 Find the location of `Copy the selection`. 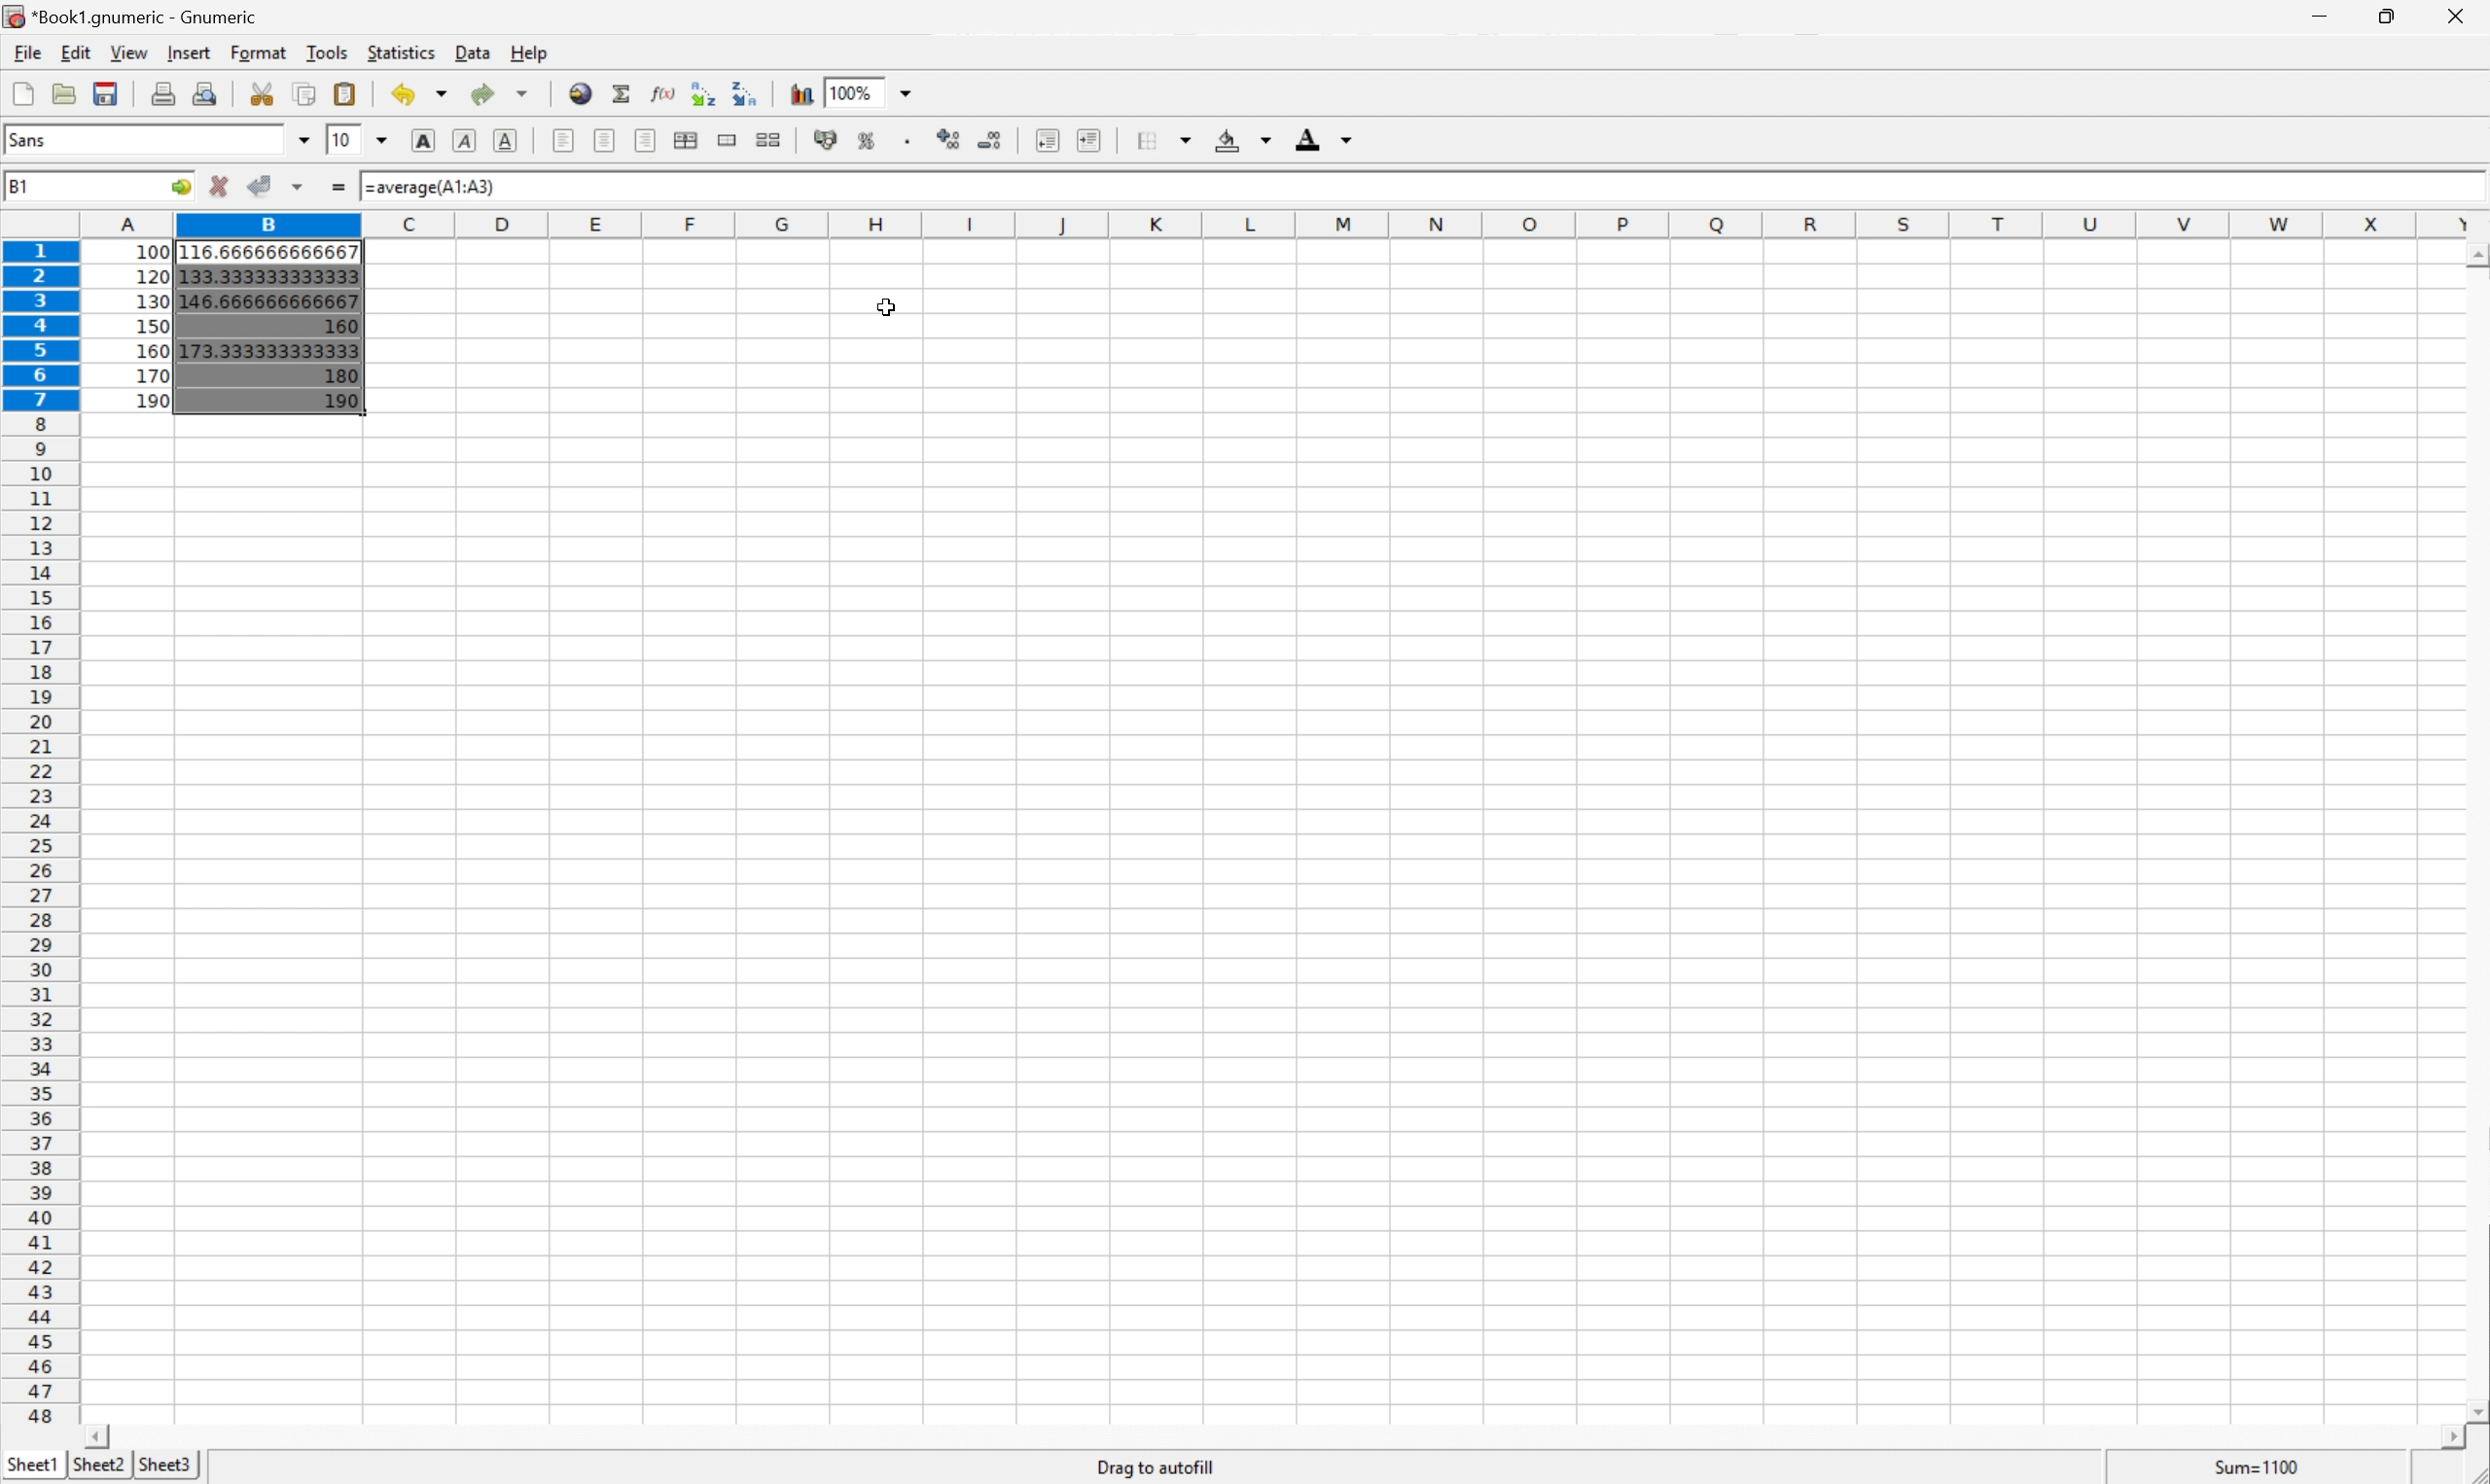

Copy the selection is located at coordinates (305, 95).